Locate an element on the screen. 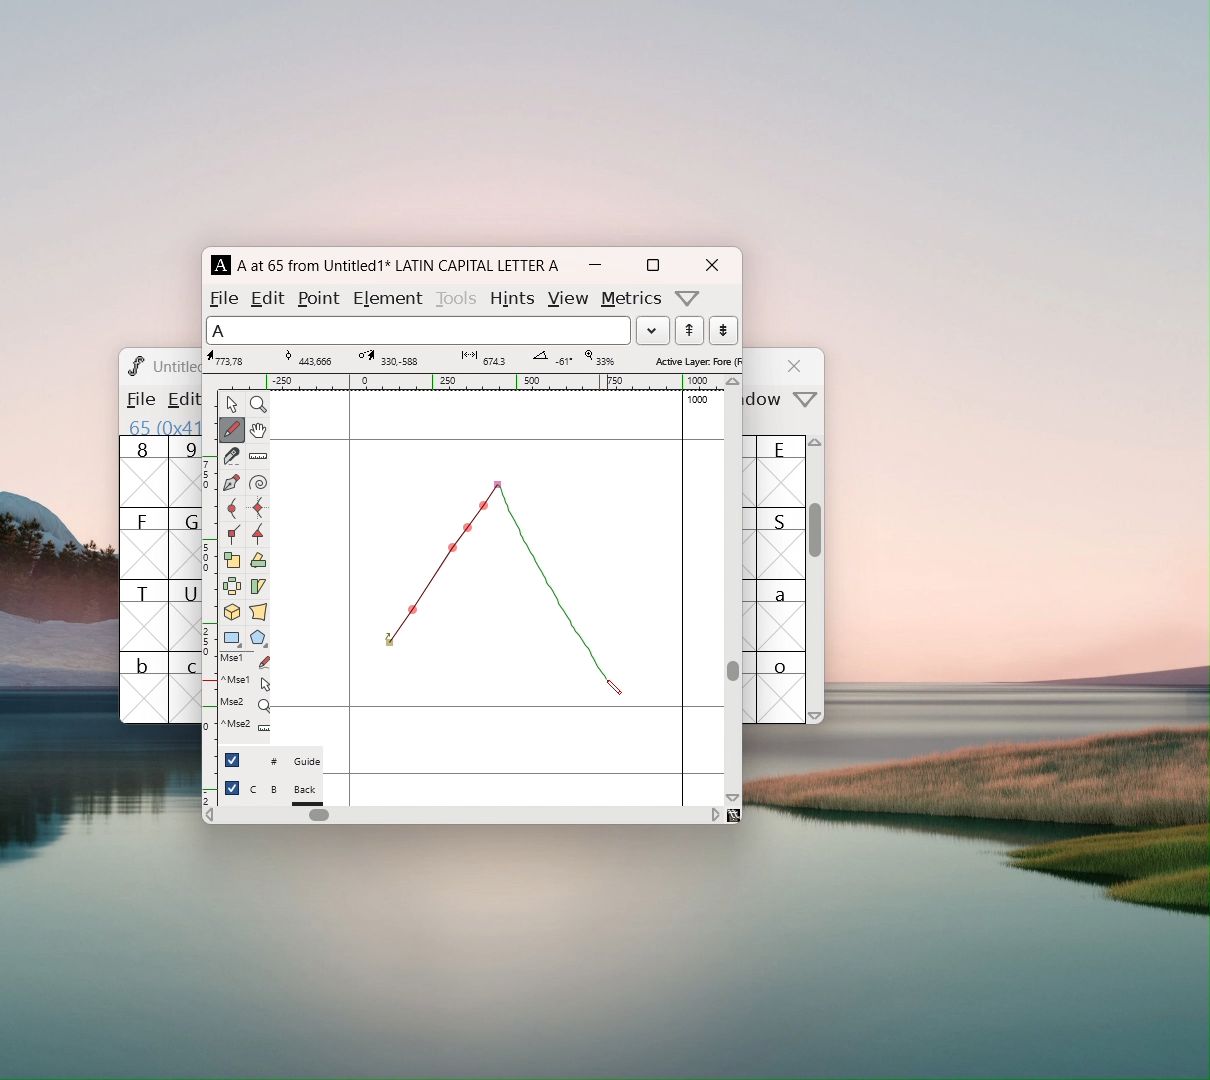  horizontal ruler is located at coordinates (471, 382).